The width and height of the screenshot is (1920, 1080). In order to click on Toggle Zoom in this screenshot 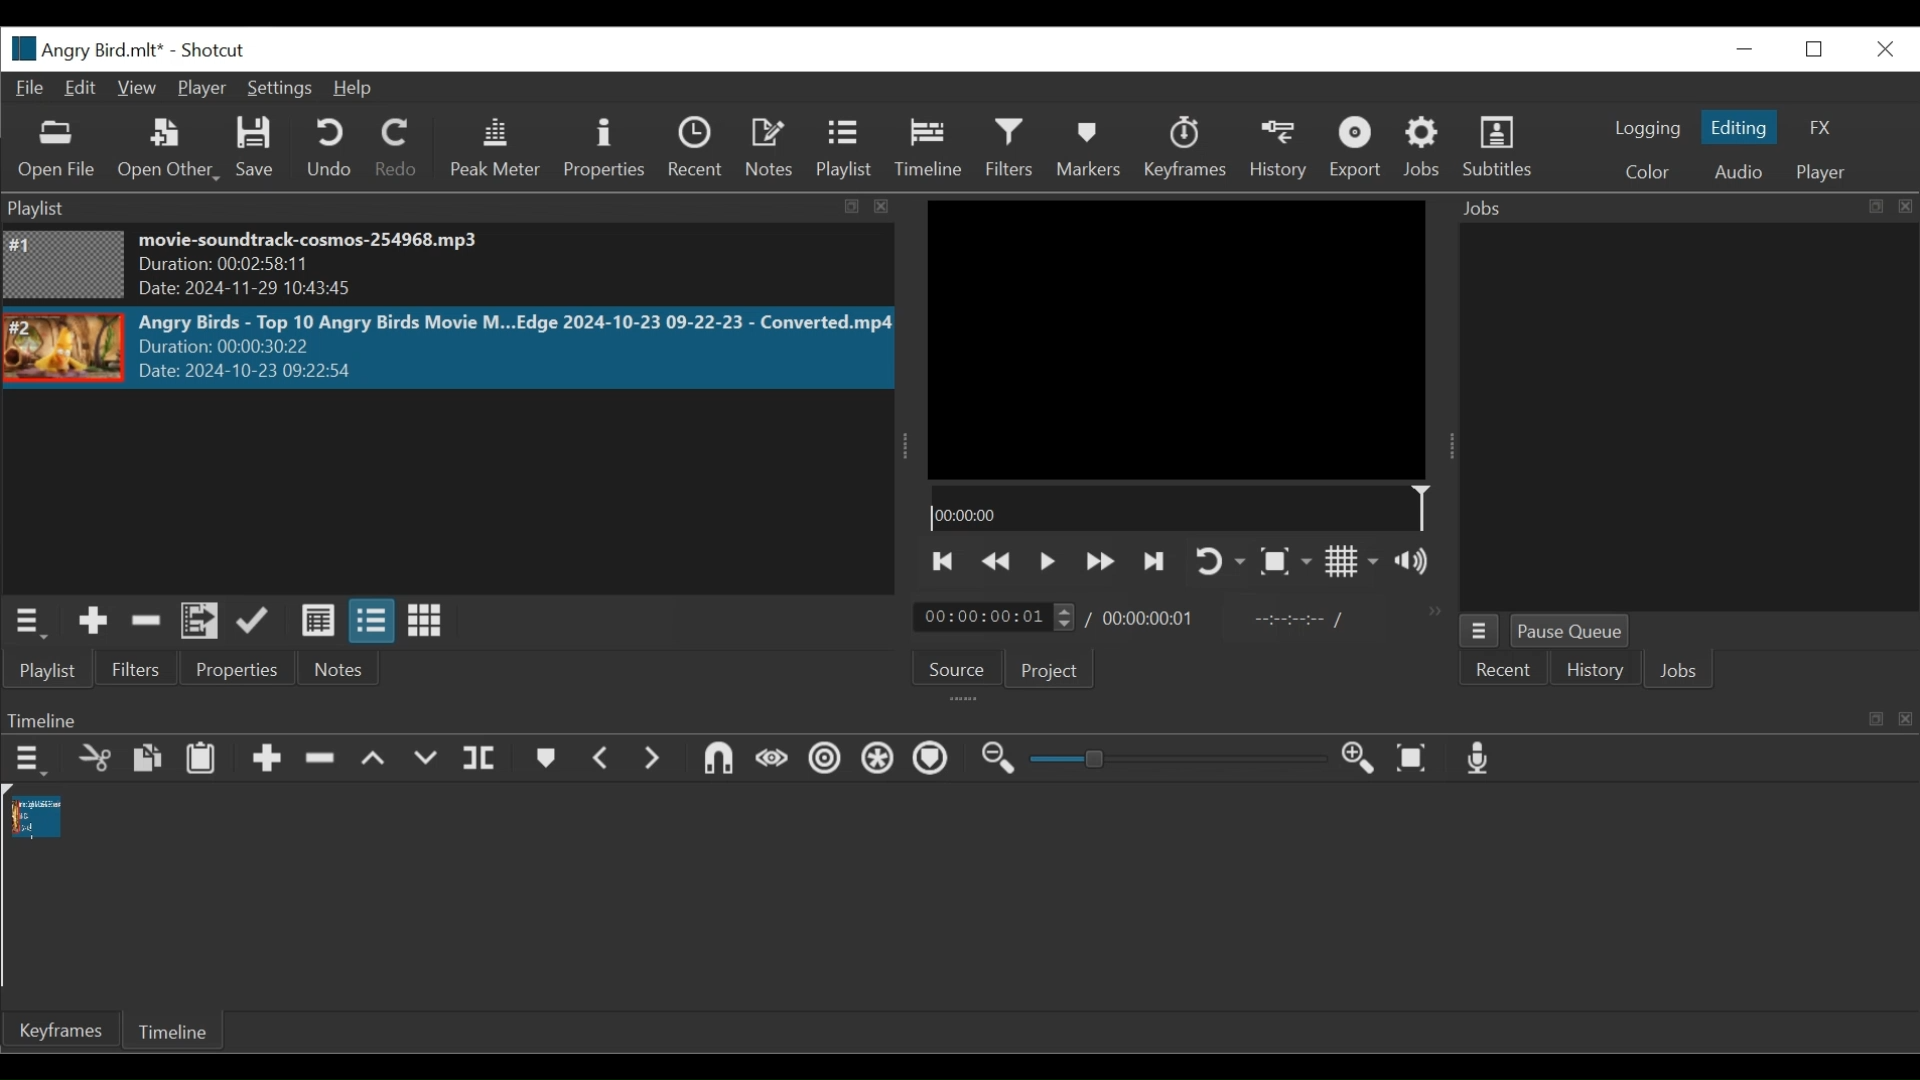, I will do `click(1288, 563)`.